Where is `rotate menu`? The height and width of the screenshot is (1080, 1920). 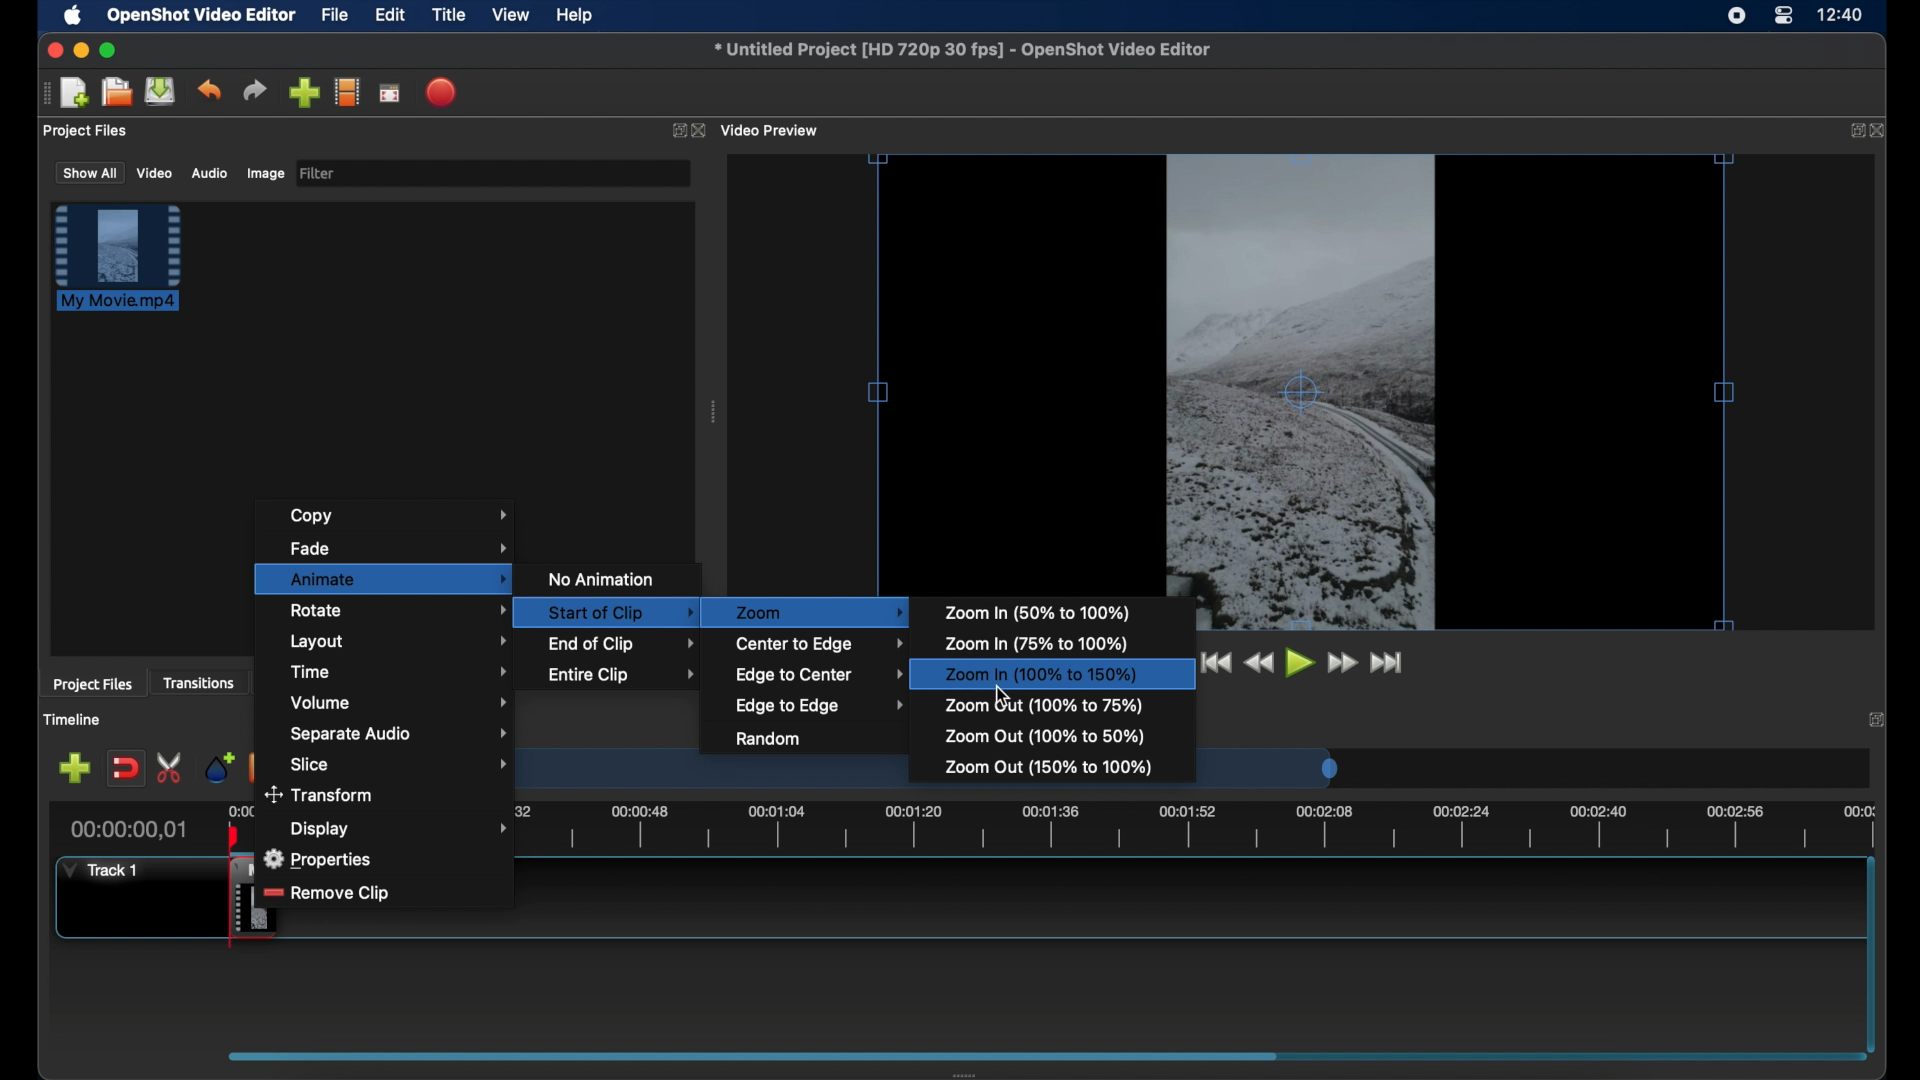
rotate menu is located at coordinates (388, 610).